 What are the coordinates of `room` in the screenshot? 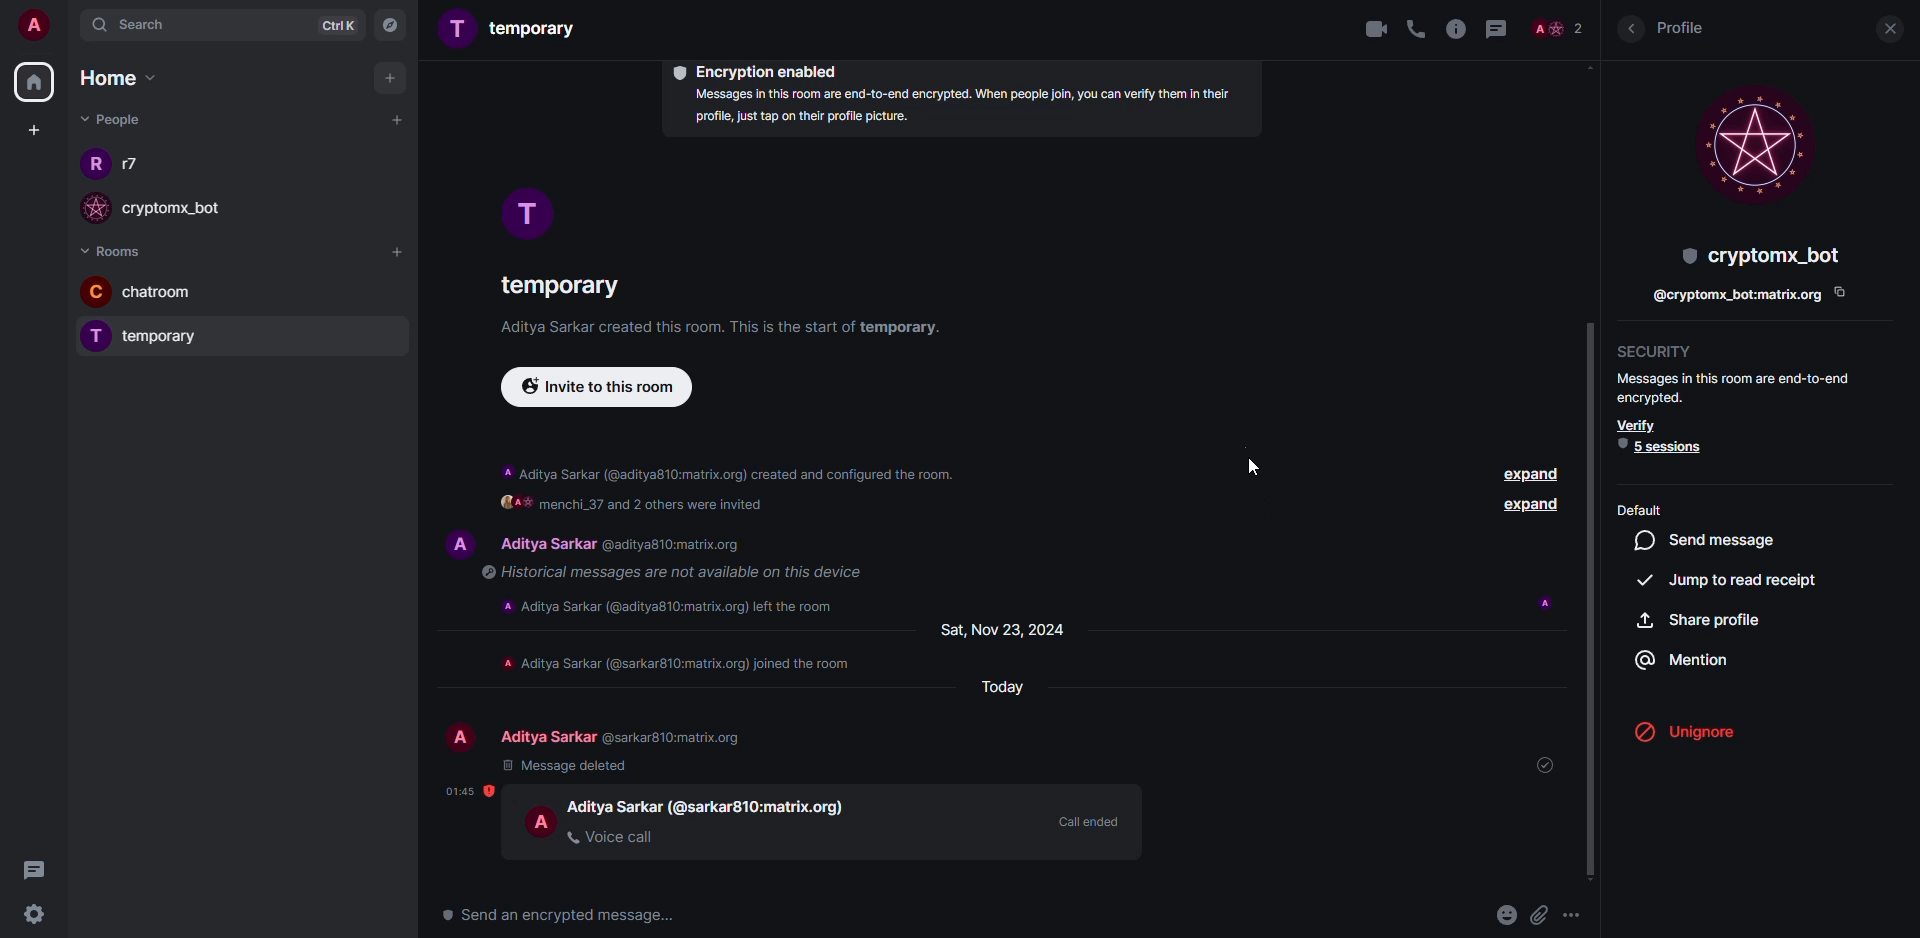 It's located at (557, 282).